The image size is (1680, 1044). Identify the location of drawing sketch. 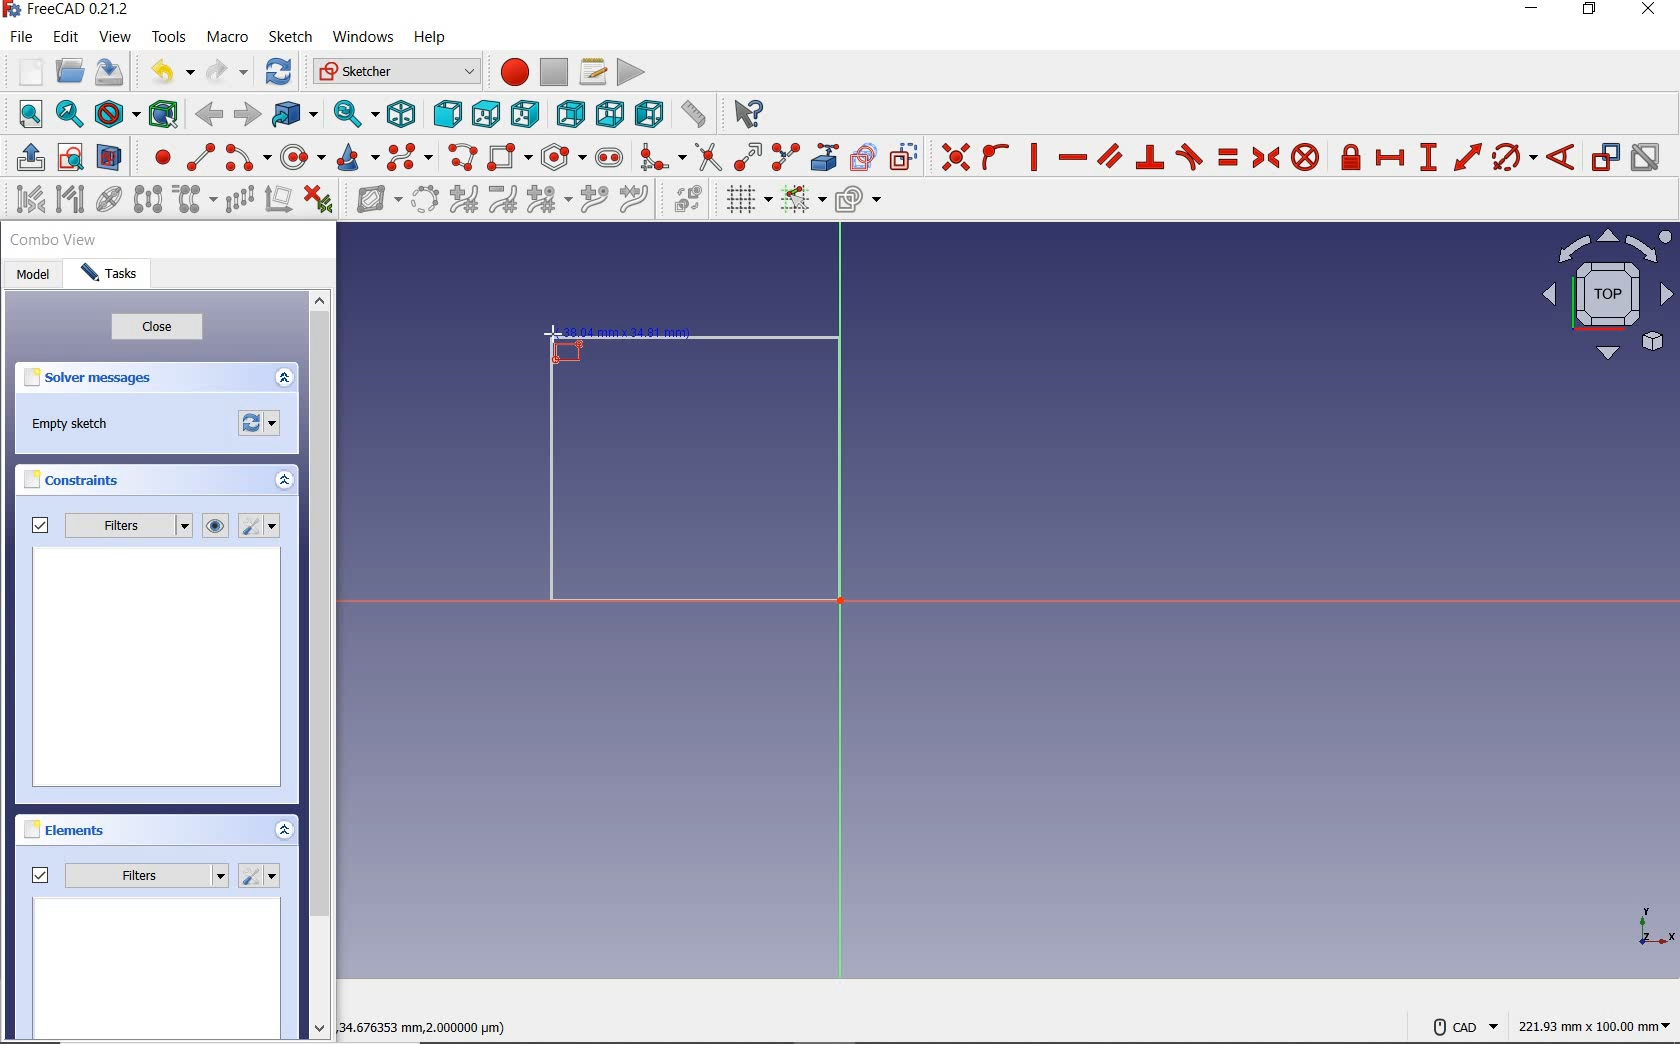
(685, 462).